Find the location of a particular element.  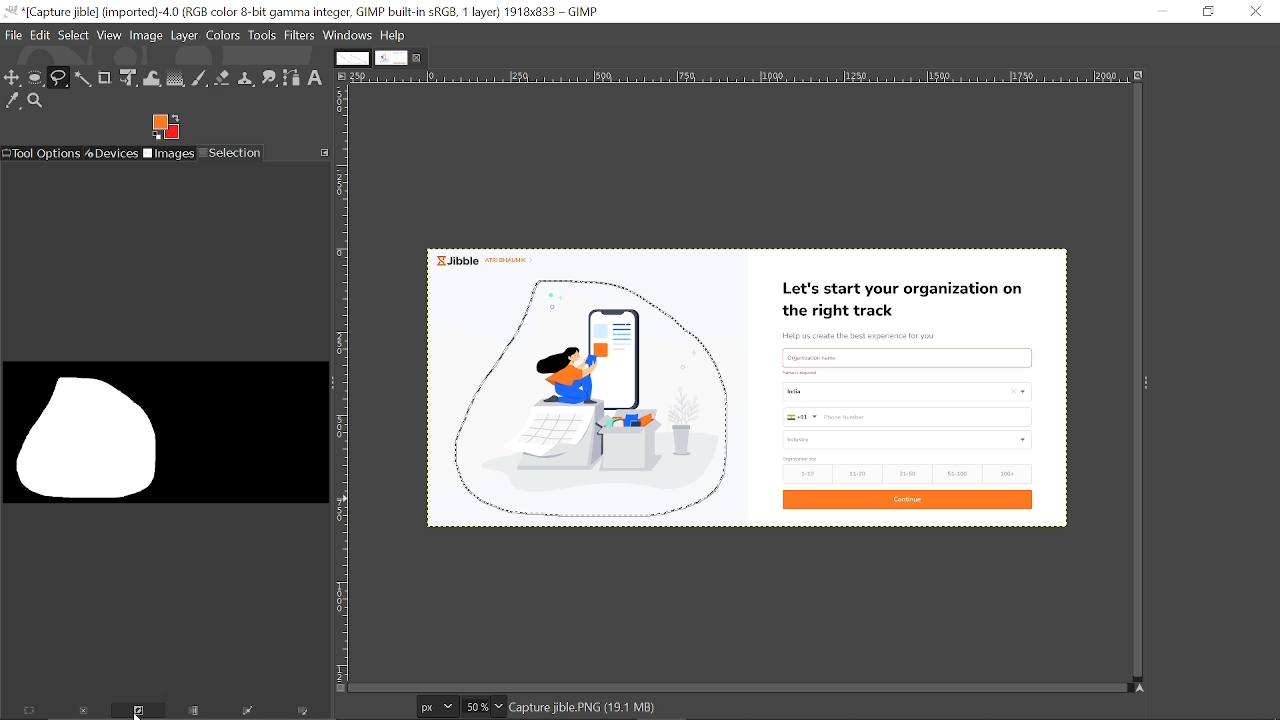

Paint along the selection outline is located at coordinates (304, 713).